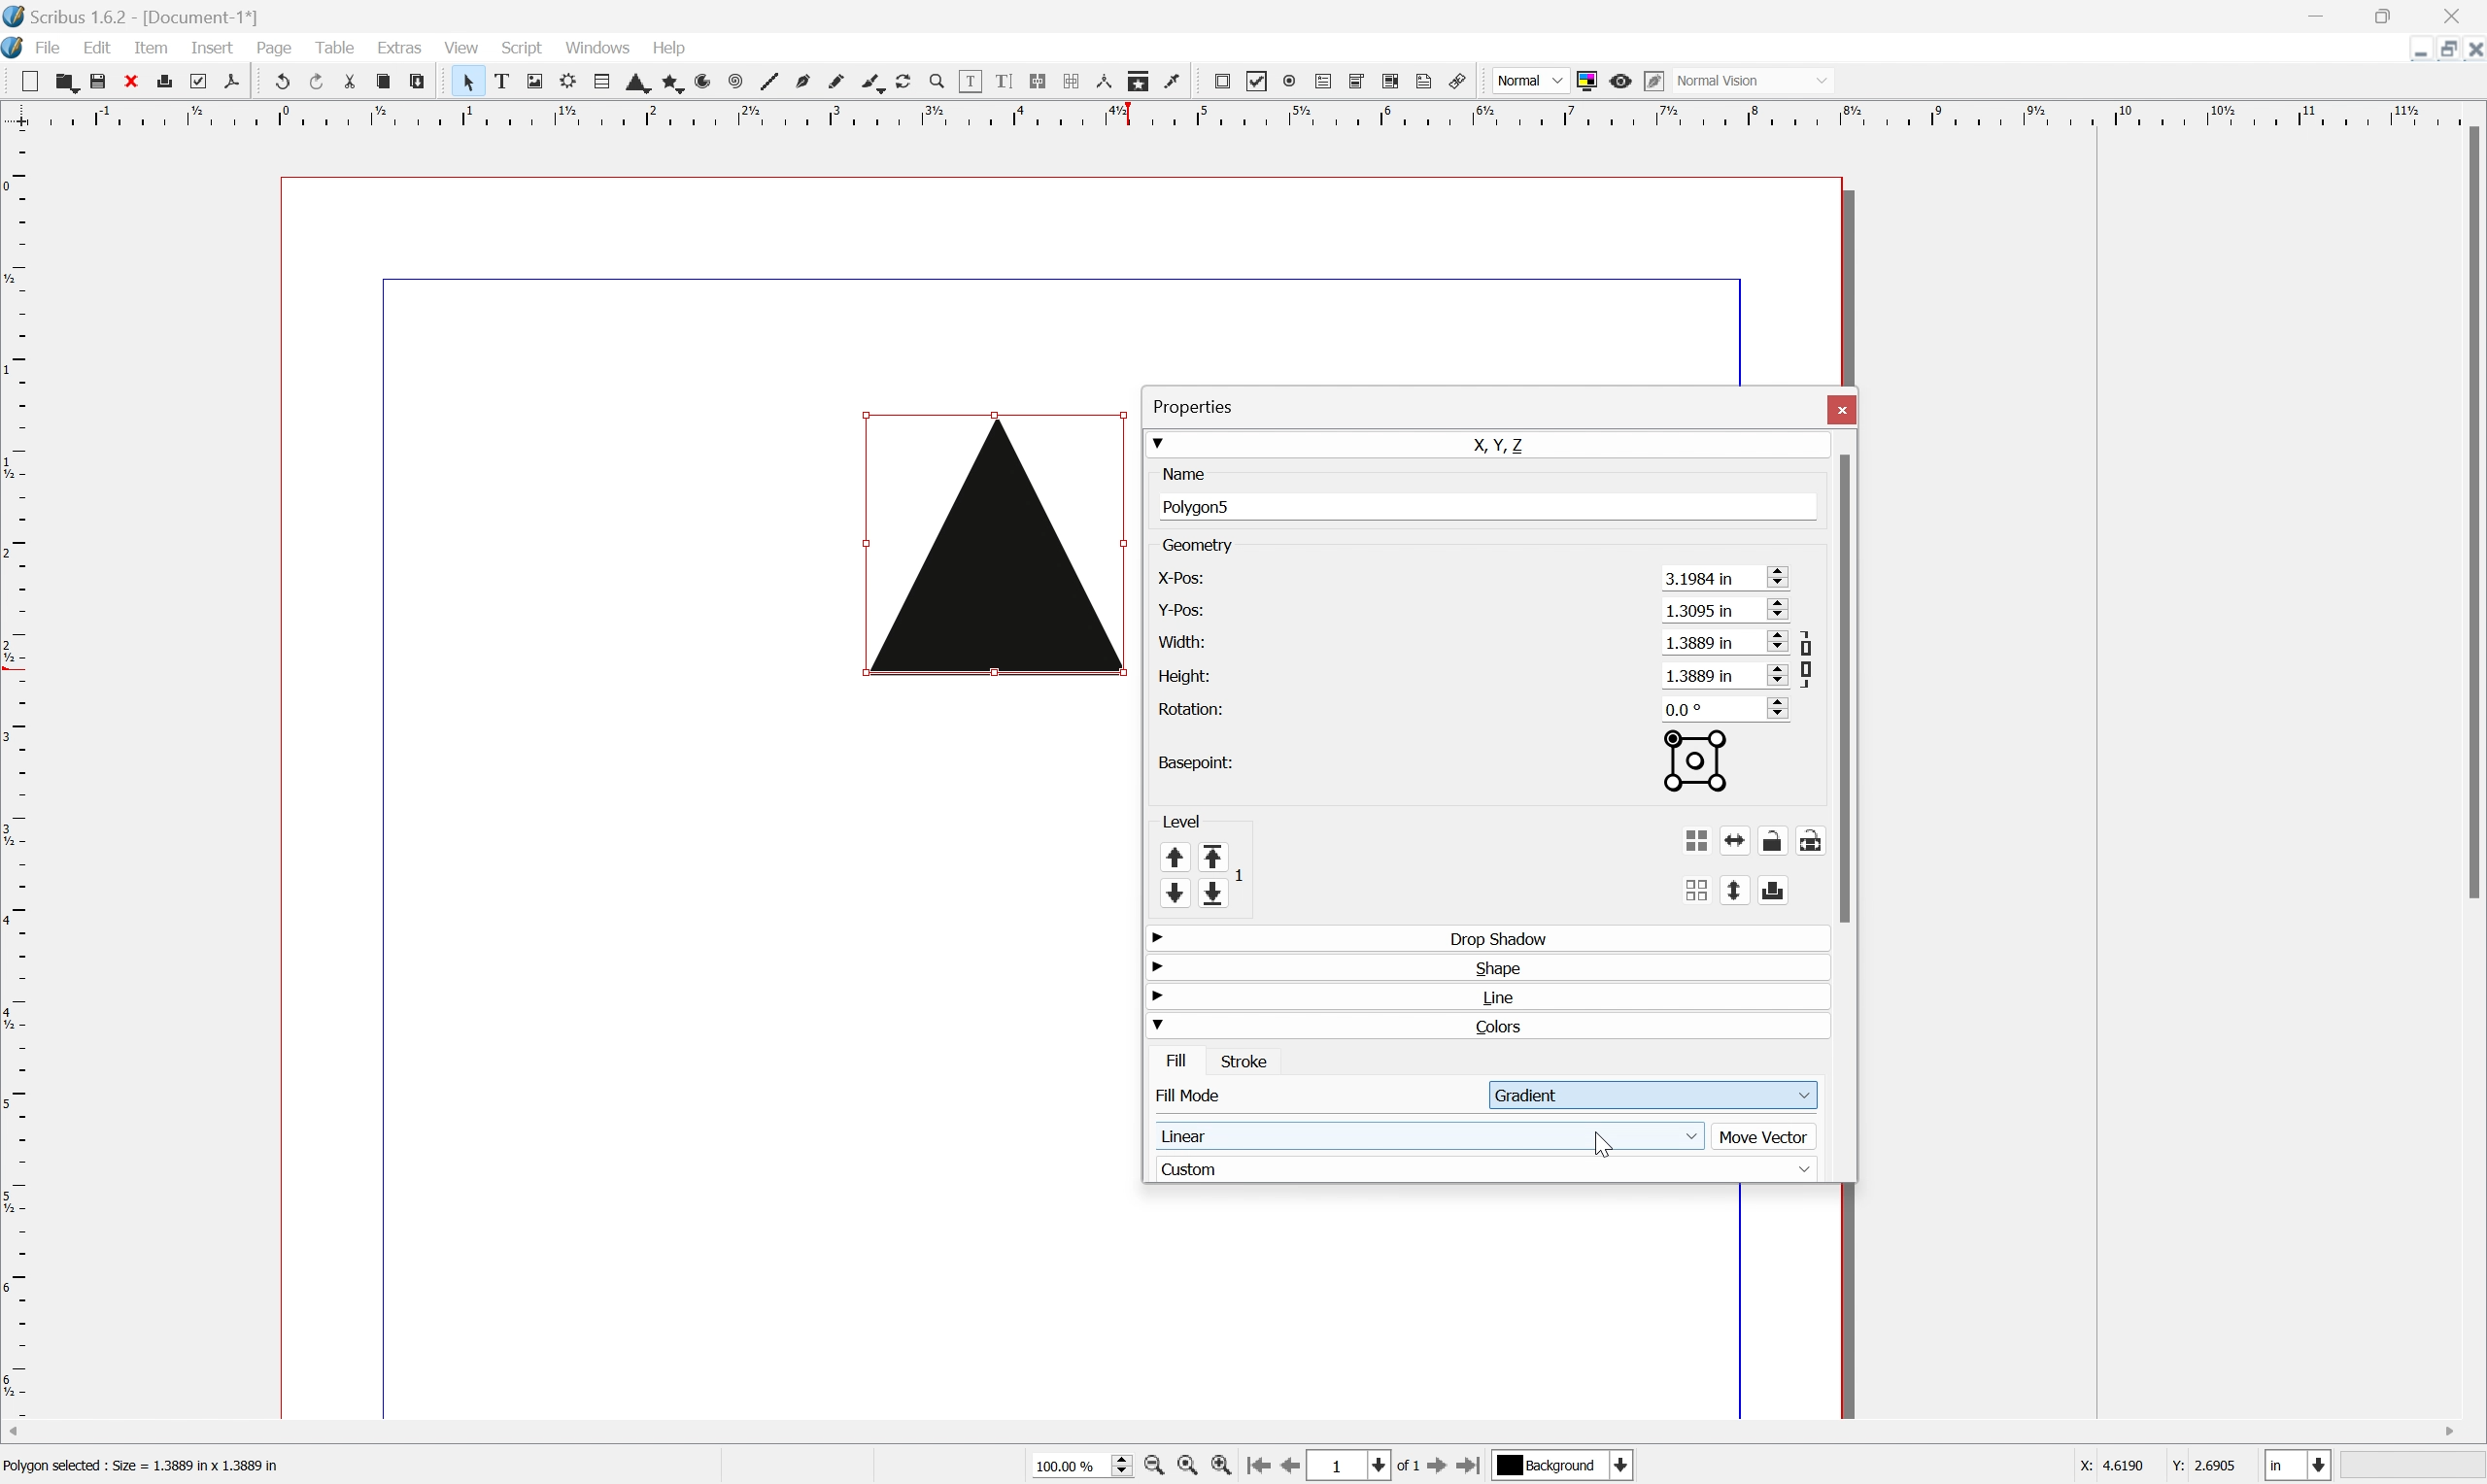 This screenshot has width=2487, height=1484. What do you see at coordinates (1799, 575) in the screenshot?
I see `Scroll` at bounding box center [1799, 575].